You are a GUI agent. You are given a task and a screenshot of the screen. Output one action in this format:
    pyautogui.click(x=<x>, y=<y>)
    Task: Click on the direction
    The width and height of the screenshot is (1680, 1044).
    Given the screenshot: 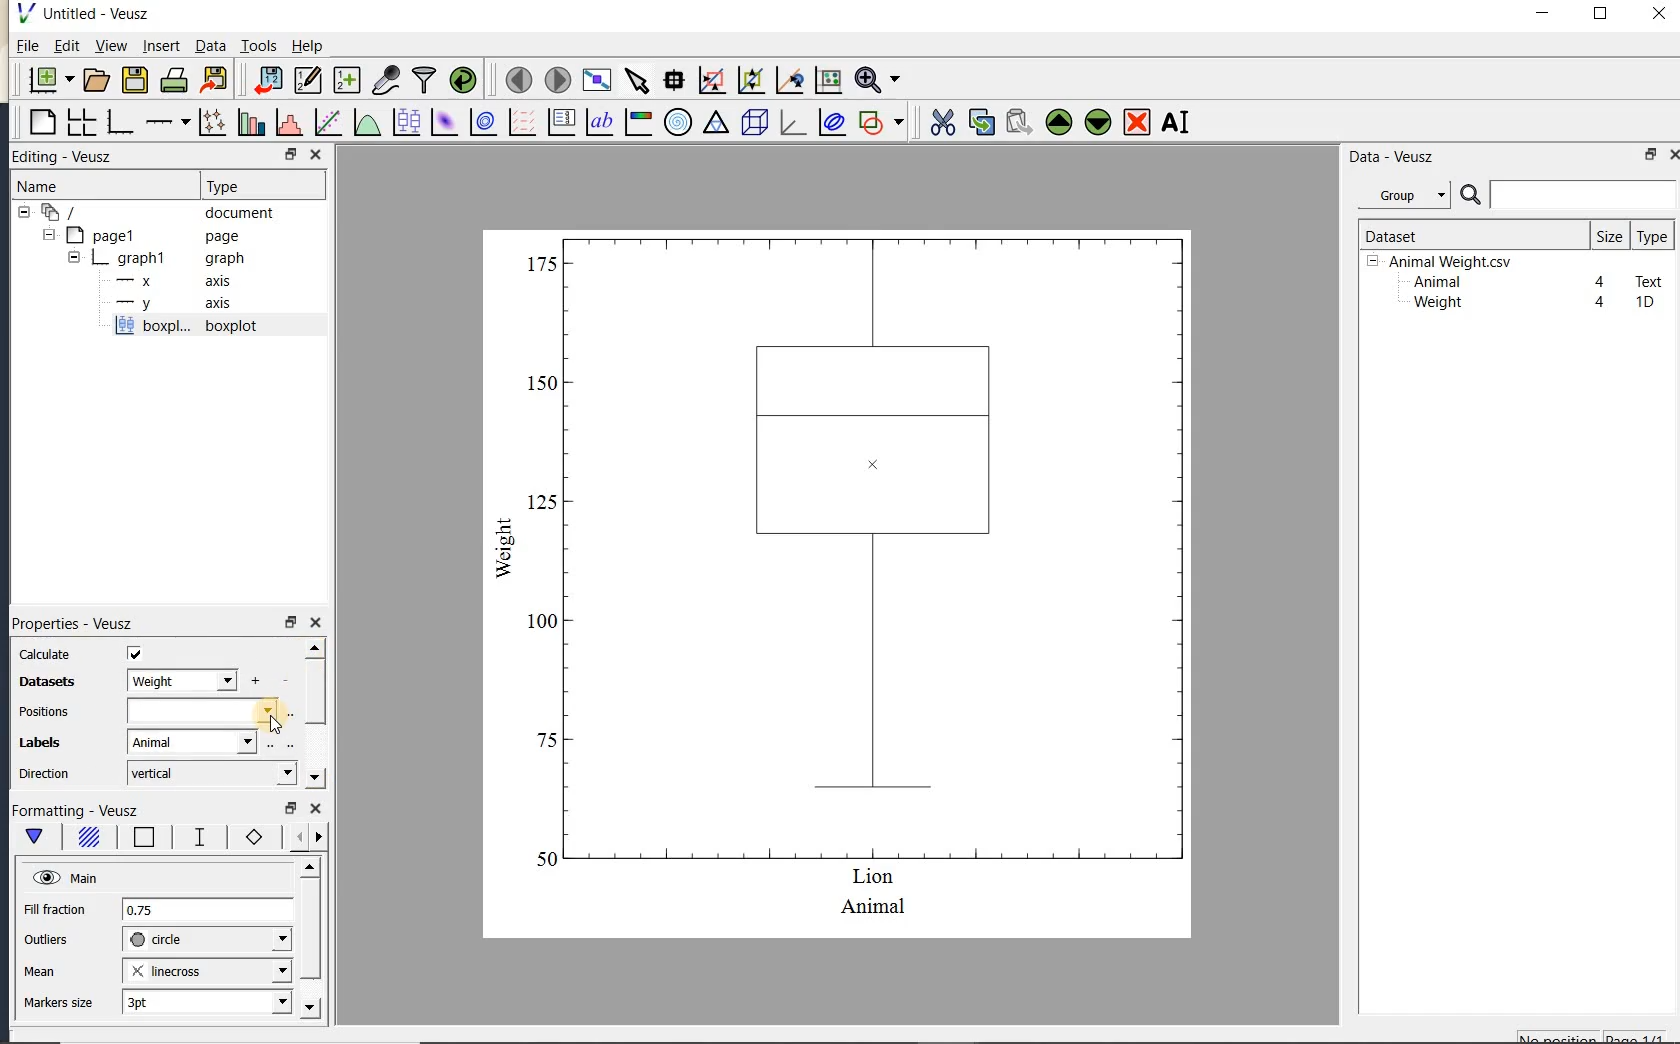 What is the action you would take?
    pyautogui.click(x=46, y=773)
    